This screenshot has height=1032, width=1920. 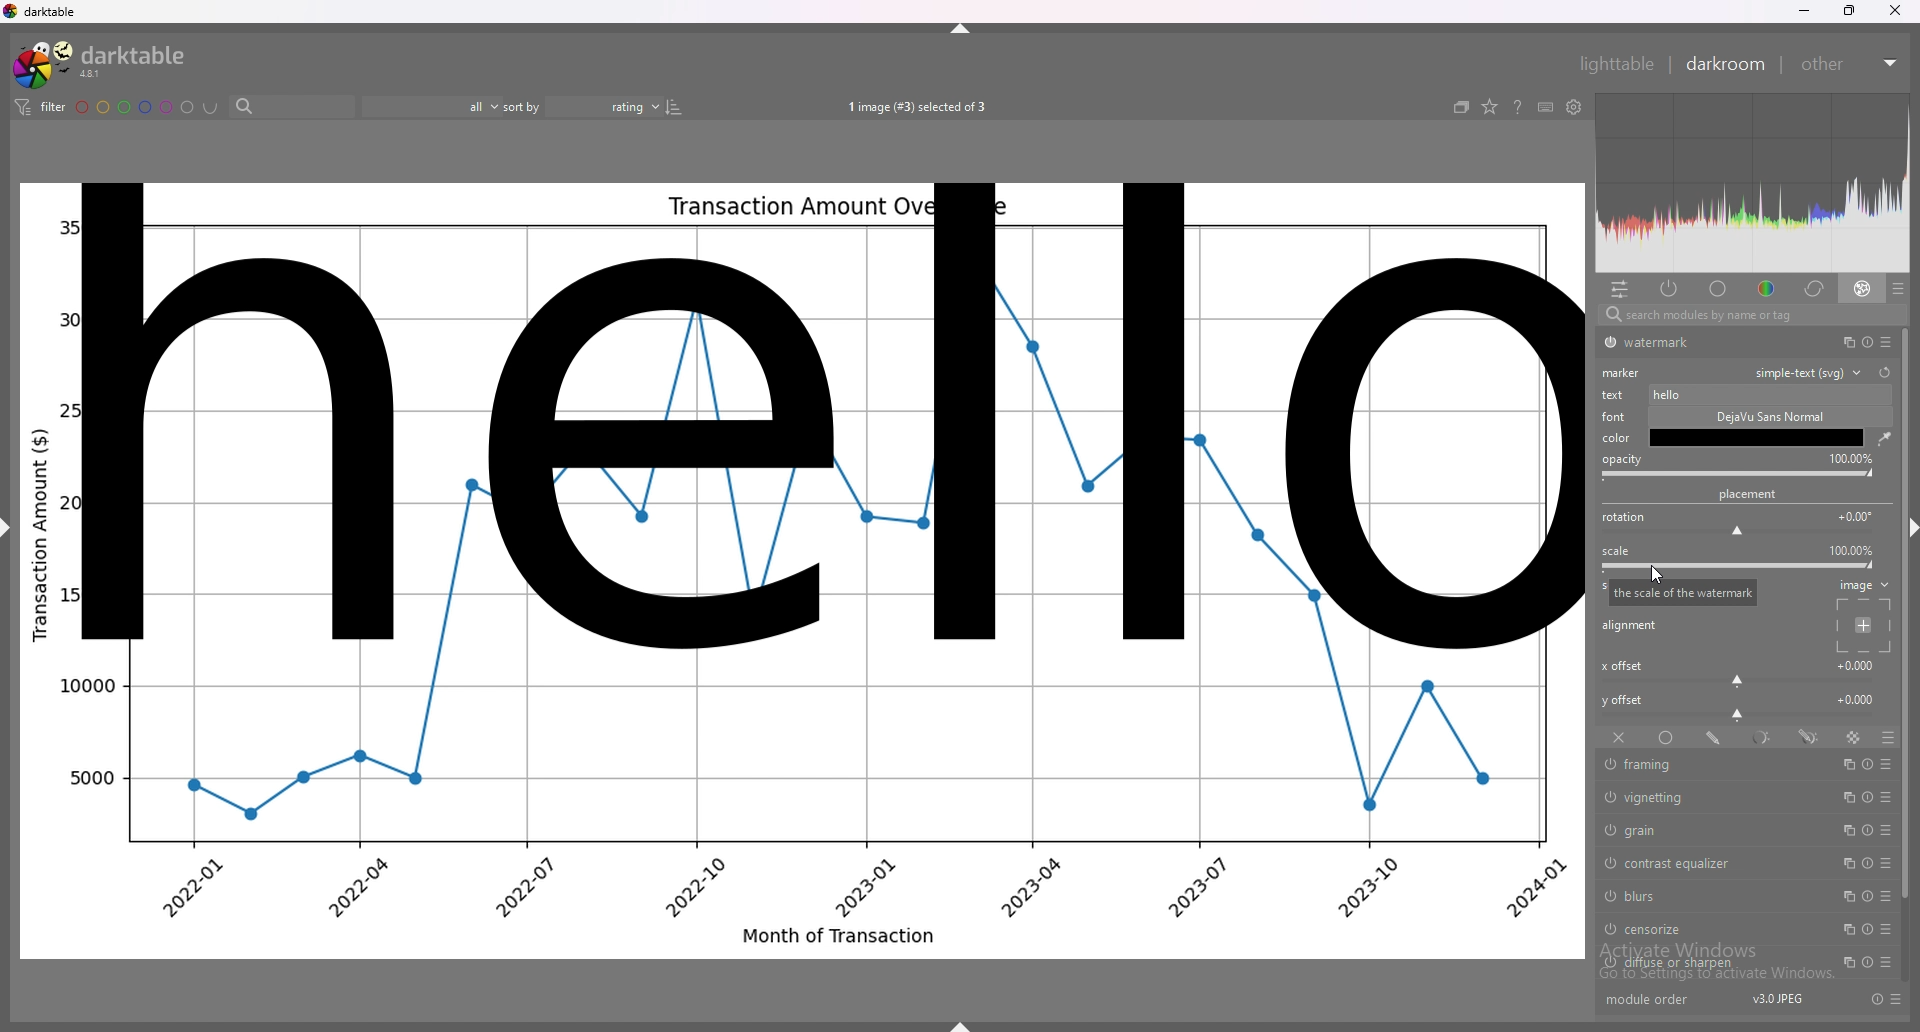 I want to click on reset, so click(x=1867, y=798).